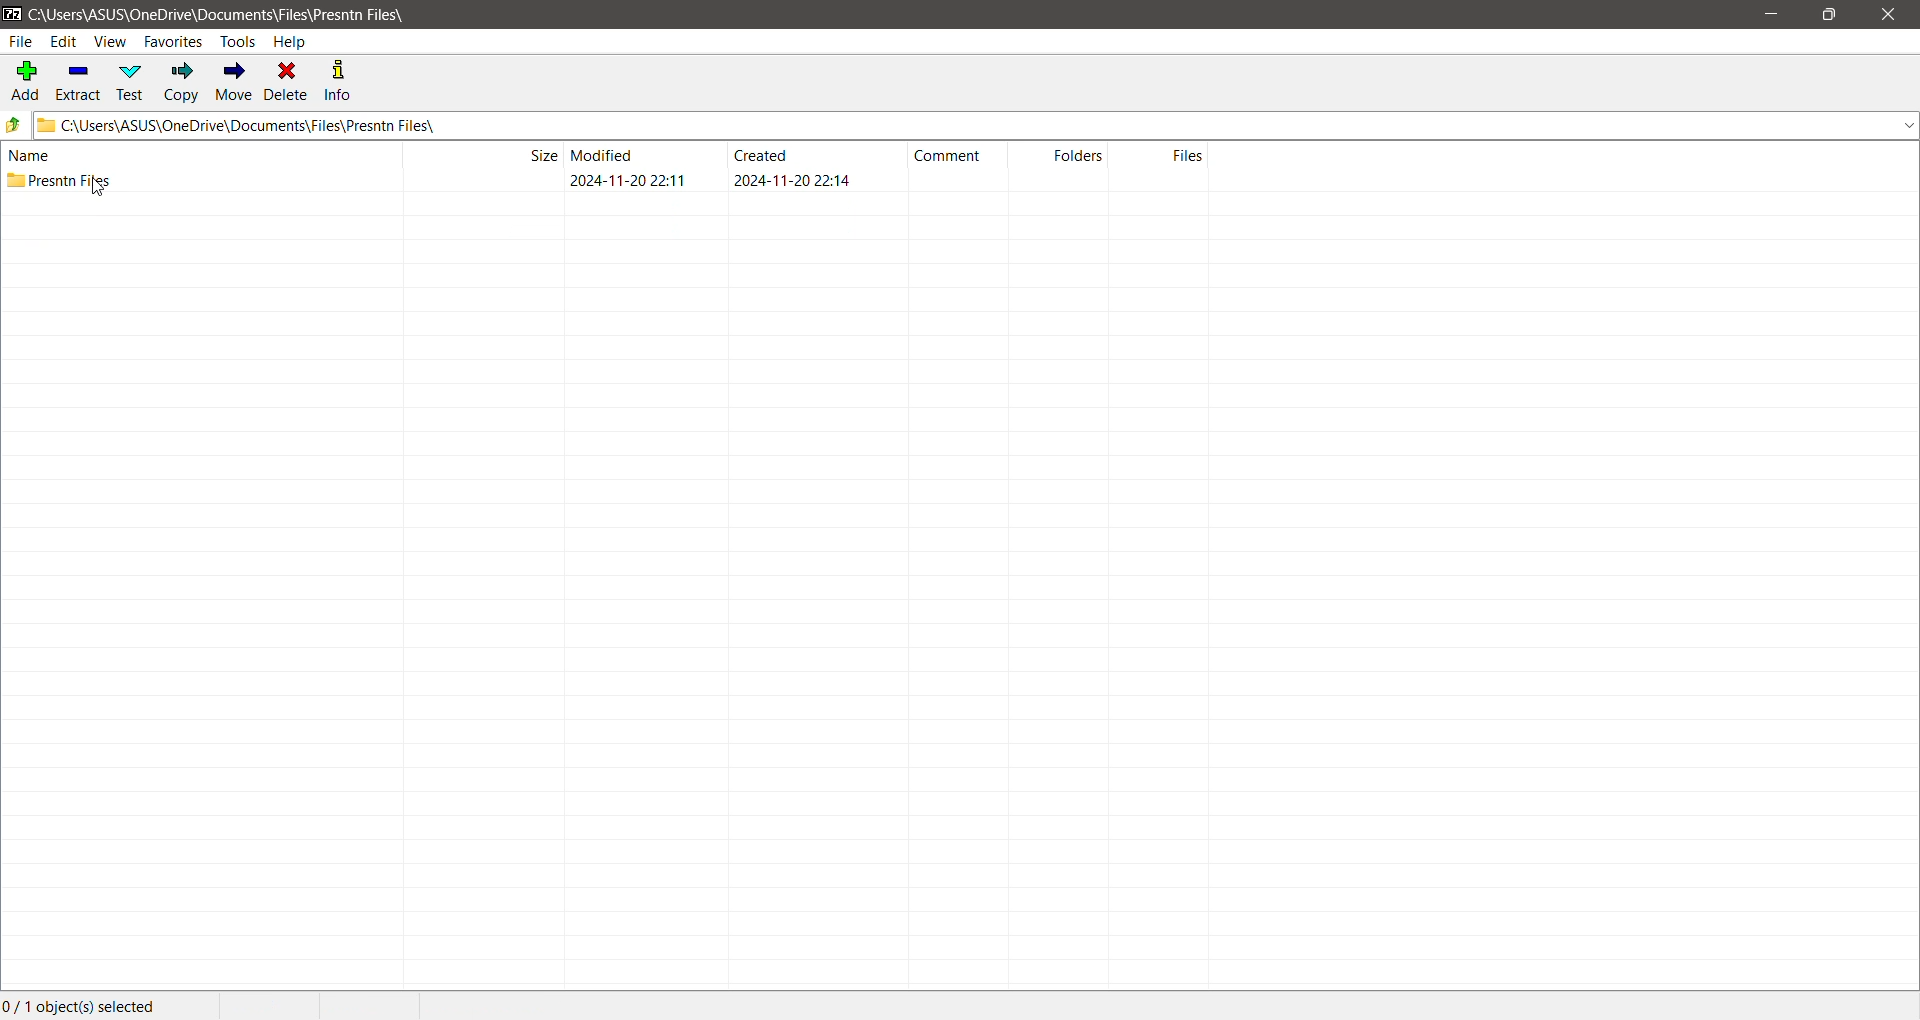  I want to click on Restore Down, so click(1828, 15).